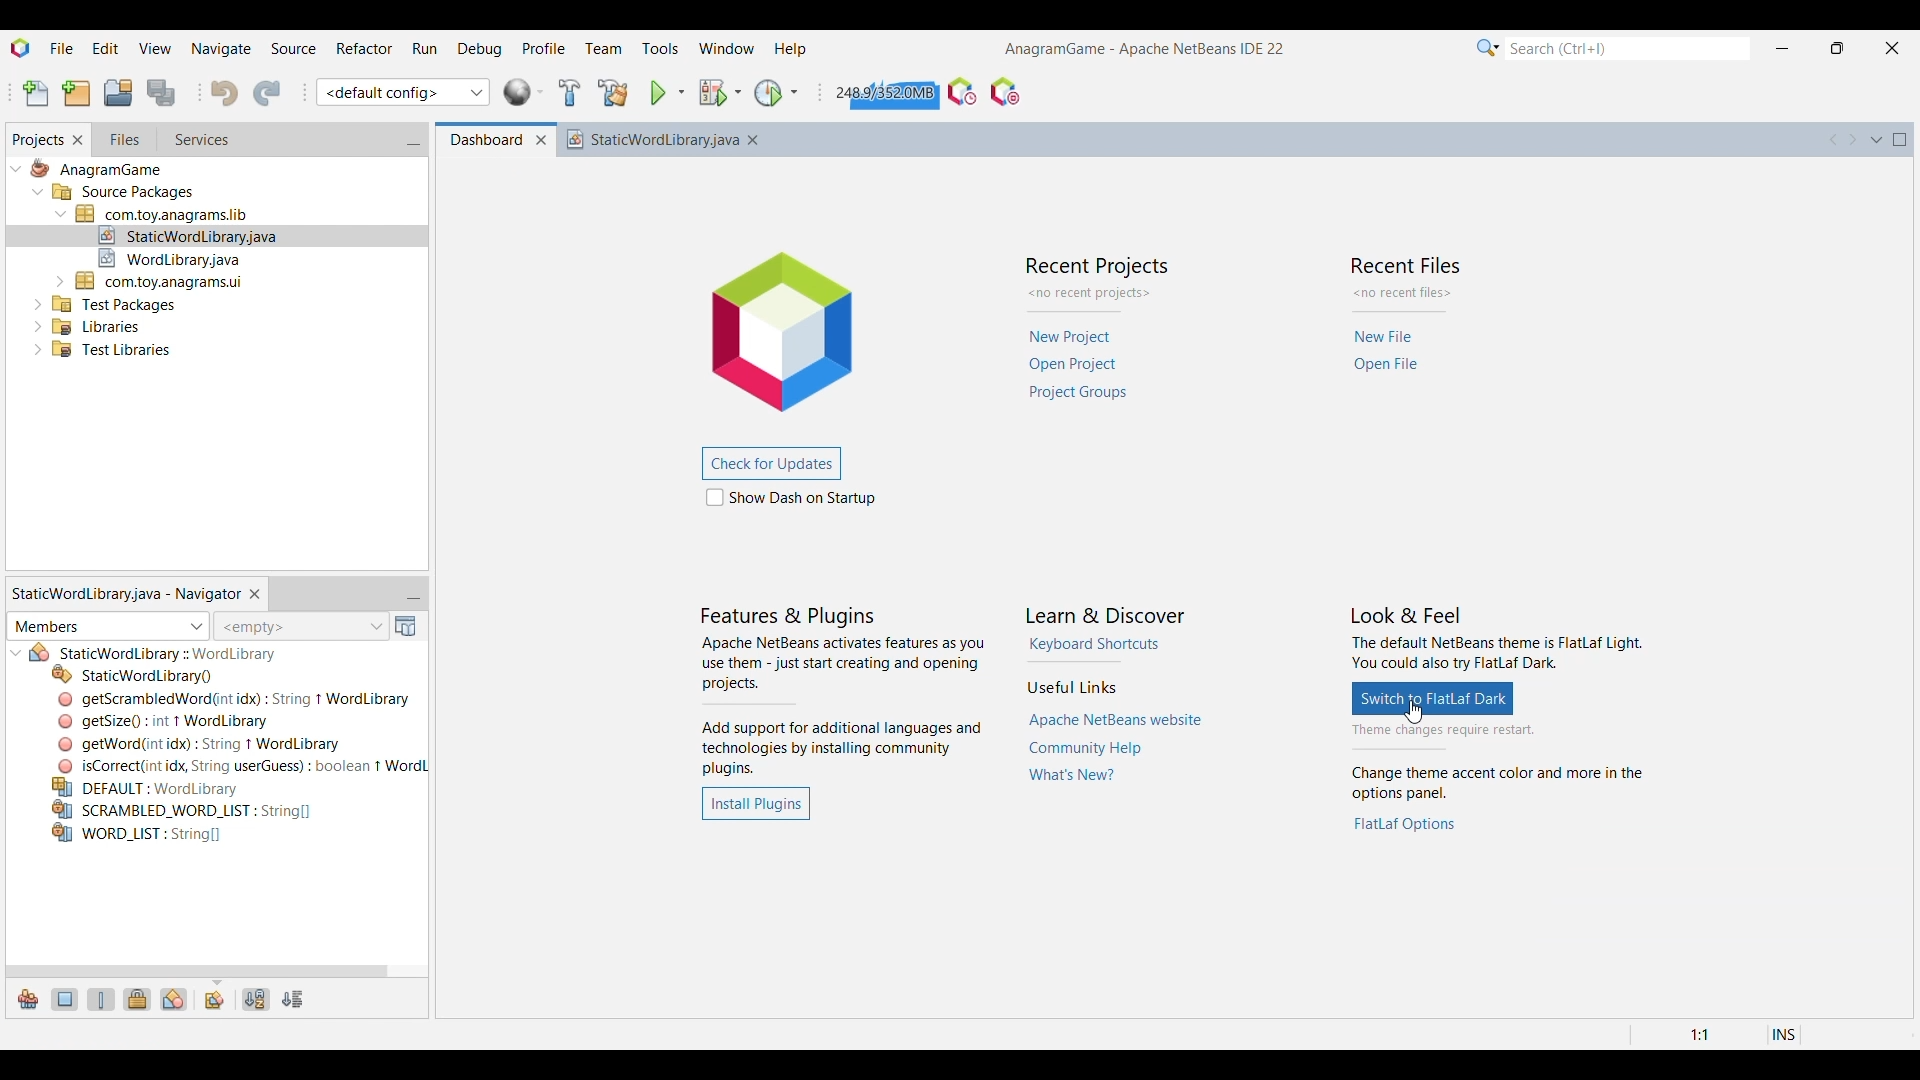 The image size is (1920, 1080). Describe the element at coordinates (1718, 1035) in the screenshot. I see `Double click to go to line or bookmark settings` at that location.